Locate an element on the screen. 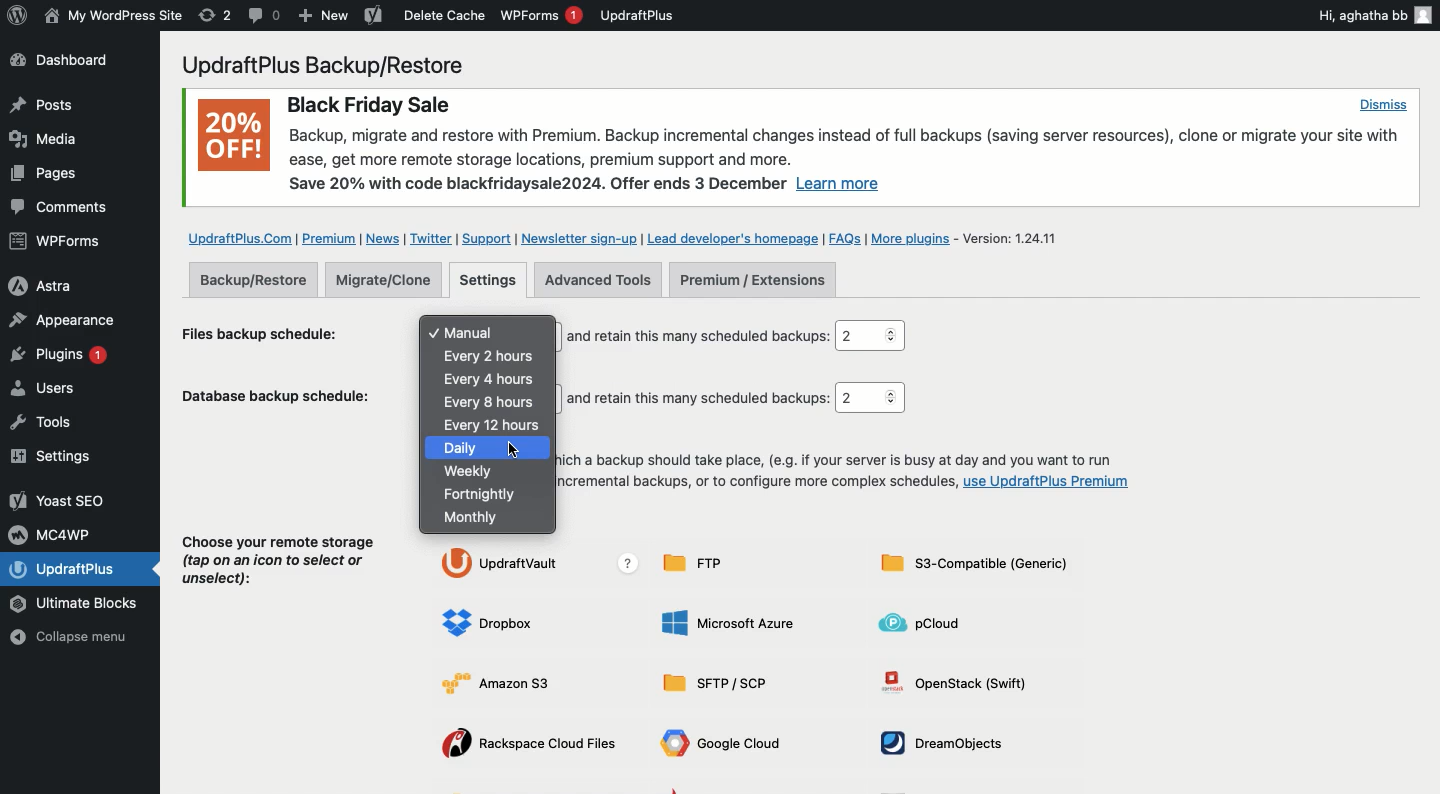 Image resolution: width=1440 pixels, height=794 pixels. Posts is located at coordinates (40, 105).